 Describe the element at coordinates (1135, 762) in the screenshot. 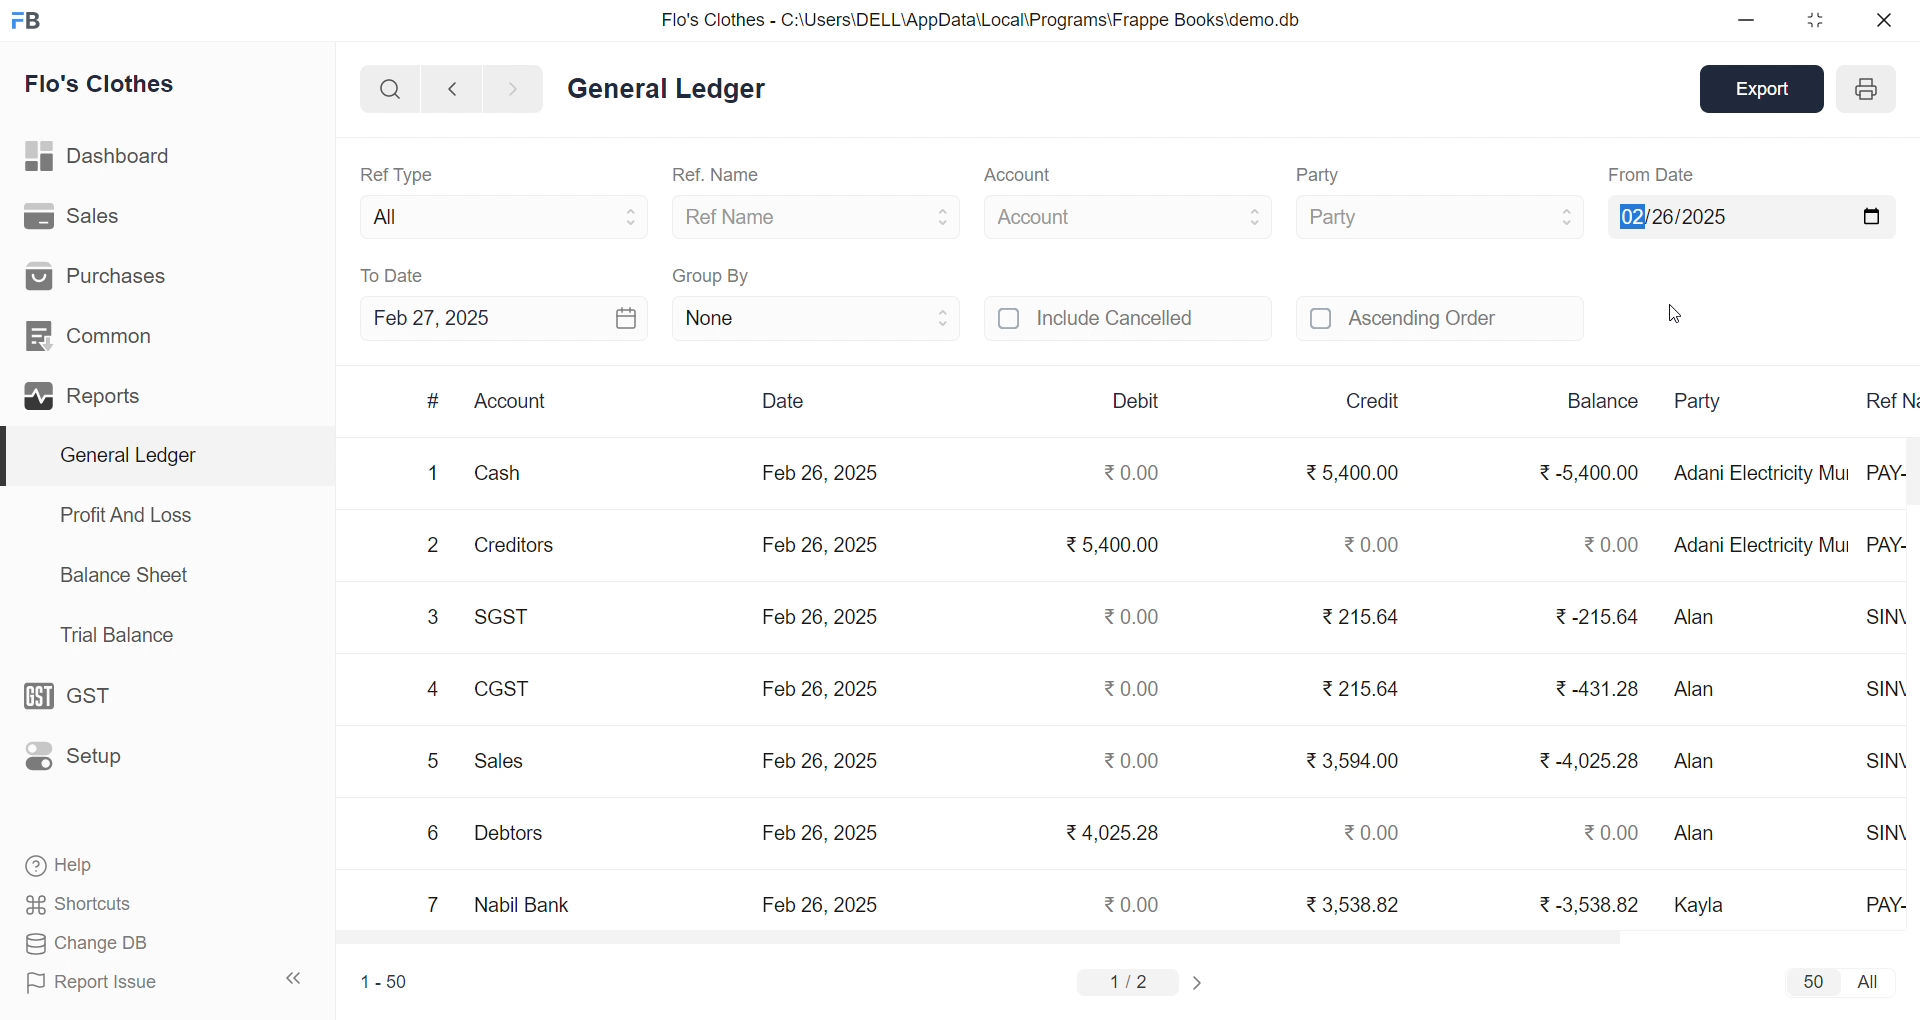

I see `₹0.00` at that location.